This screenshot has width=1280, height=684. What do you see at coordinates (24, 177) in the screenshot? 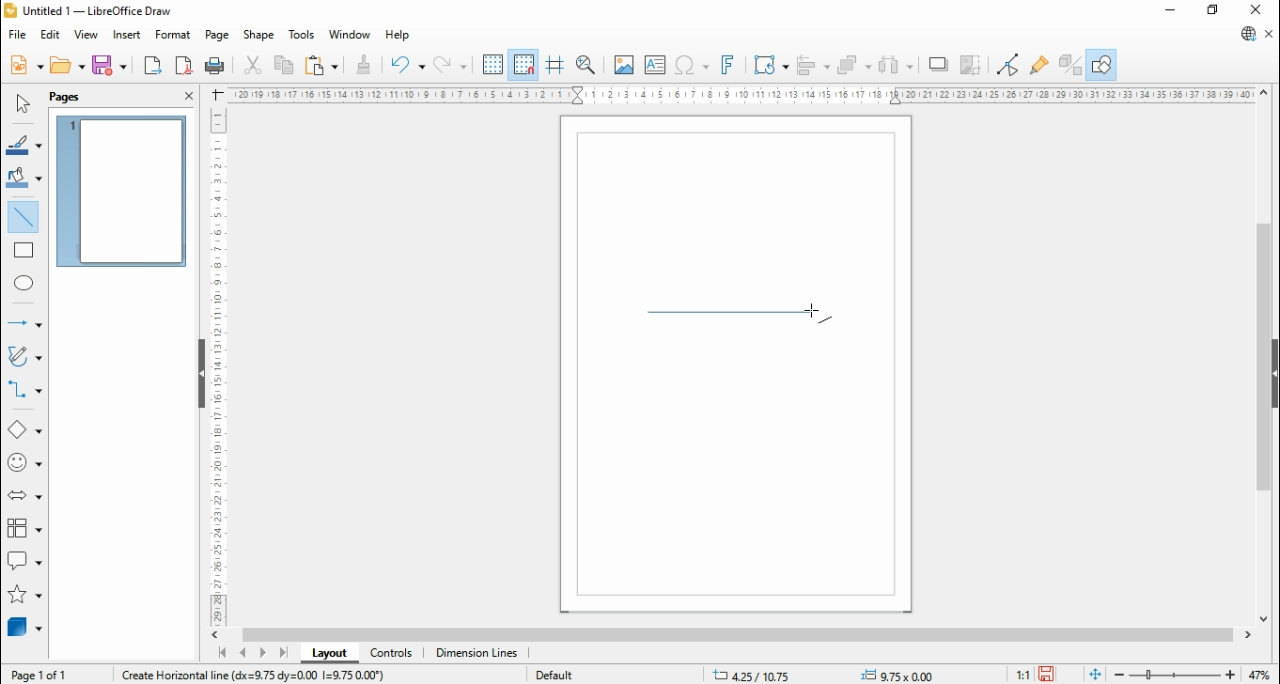
I see `fill color` at bounding box center [24, 177].